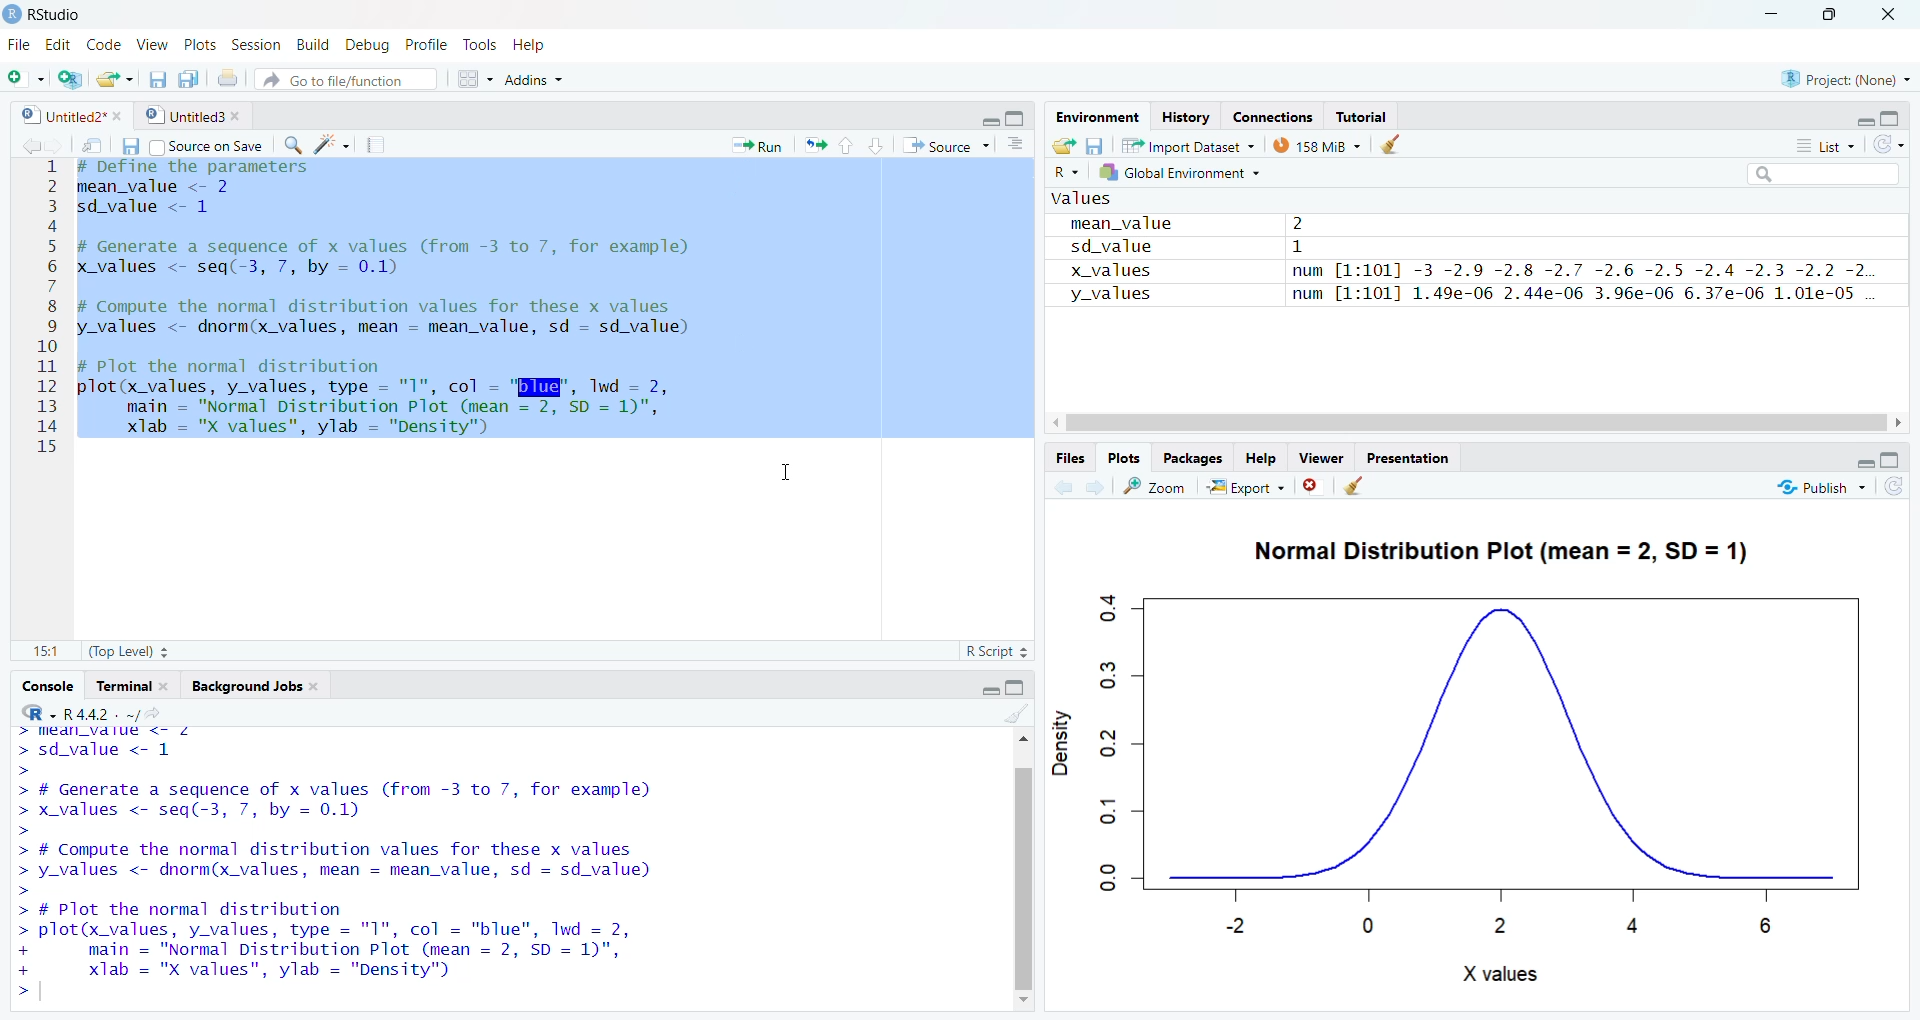 This screenshot has width=1920, height=1020. I want to click on maximize/minimize, so click(1013, 683).